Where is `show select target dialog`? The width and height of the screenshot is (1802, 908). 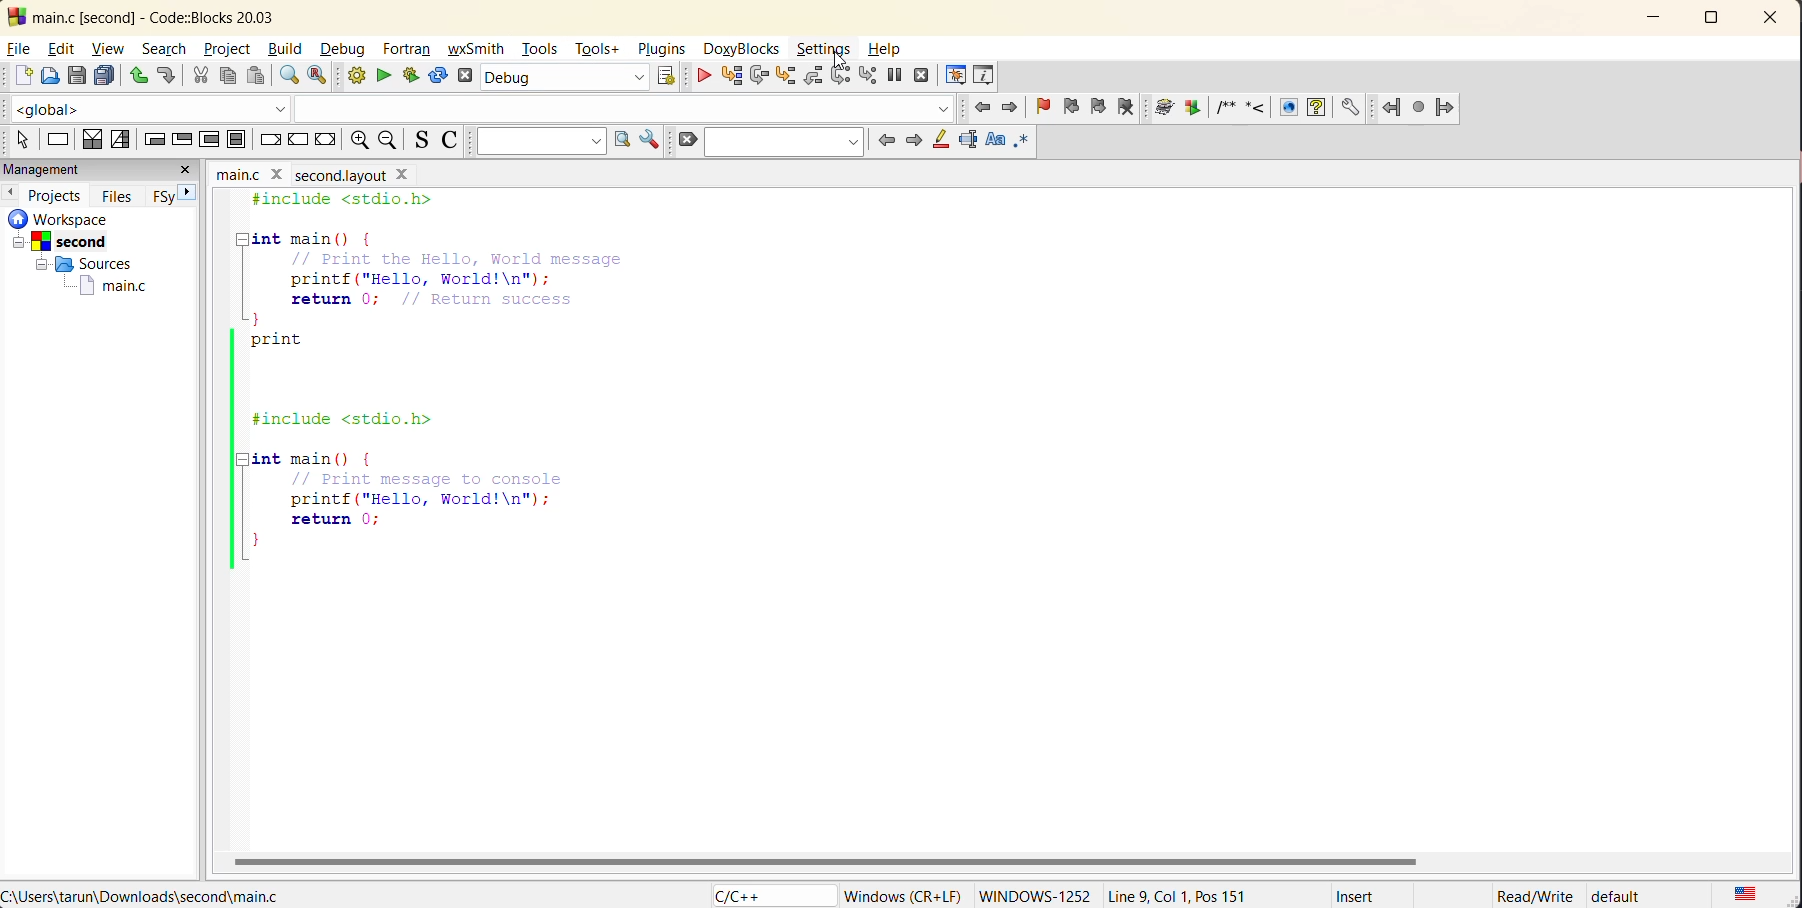 show select target dialog is located at coordinates (669, 78).